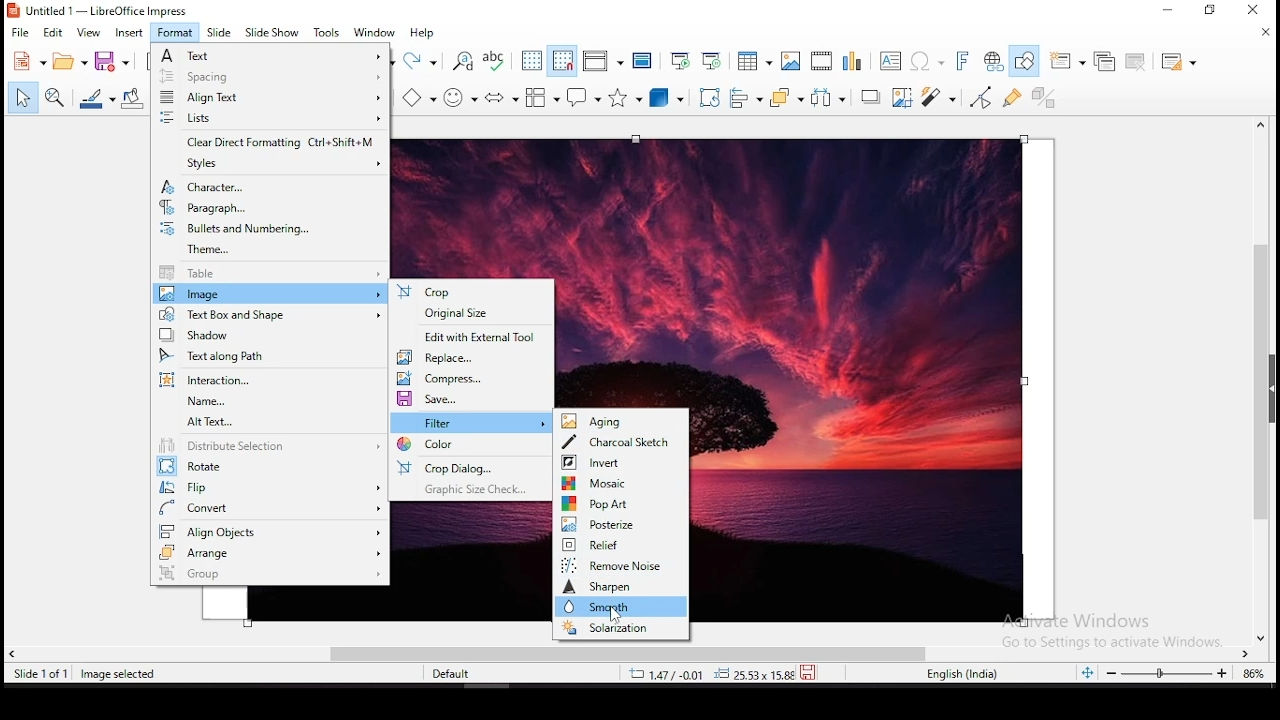 This screenshot has height=720, width=1280. What do you see at coordinates (53, 98) in the screenshot?
I see `zoom and pan` at bounding box center [53, 98].